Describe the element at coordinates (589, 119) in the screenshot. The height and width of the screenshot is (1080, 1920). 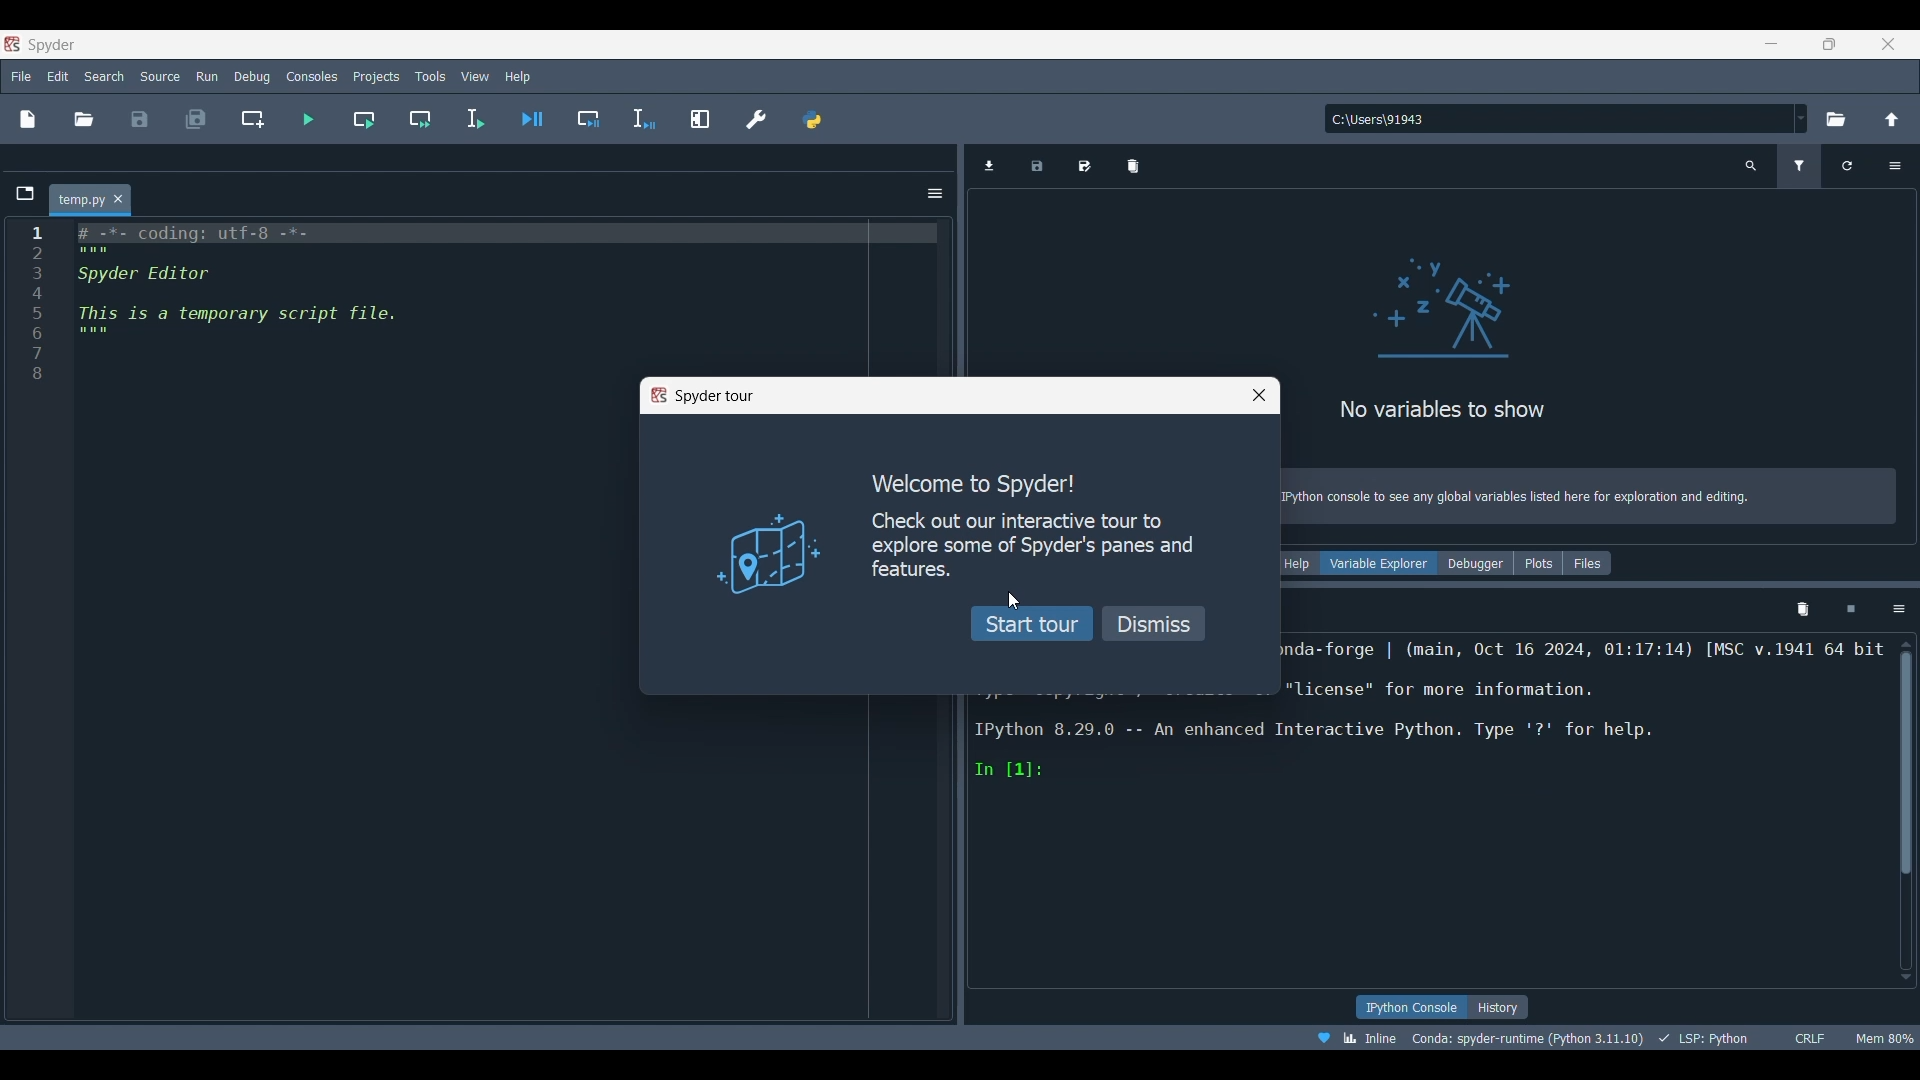
I see `Debug cell` at that location.